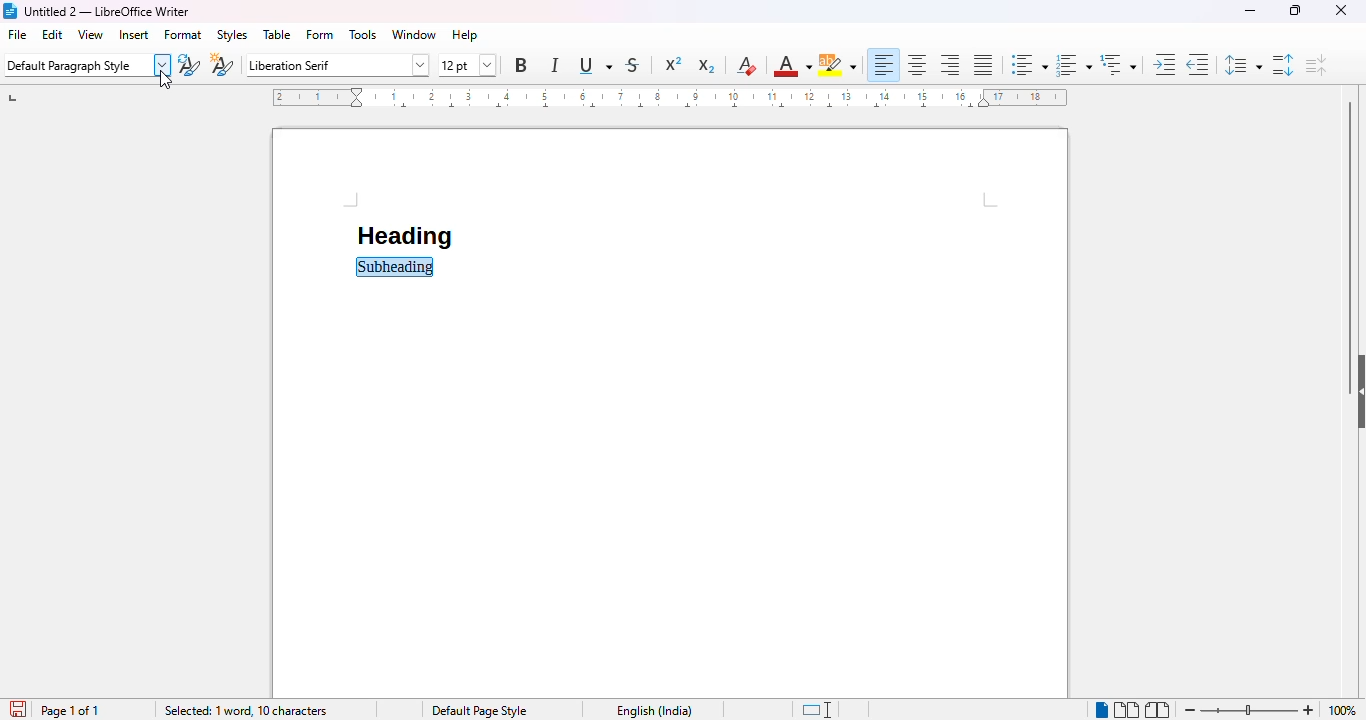 This screenshot has width=1366, height=720. Describe the element at coordinates (1248, 709) in the screenshot. I see `zoom in or zoom out` at that location.